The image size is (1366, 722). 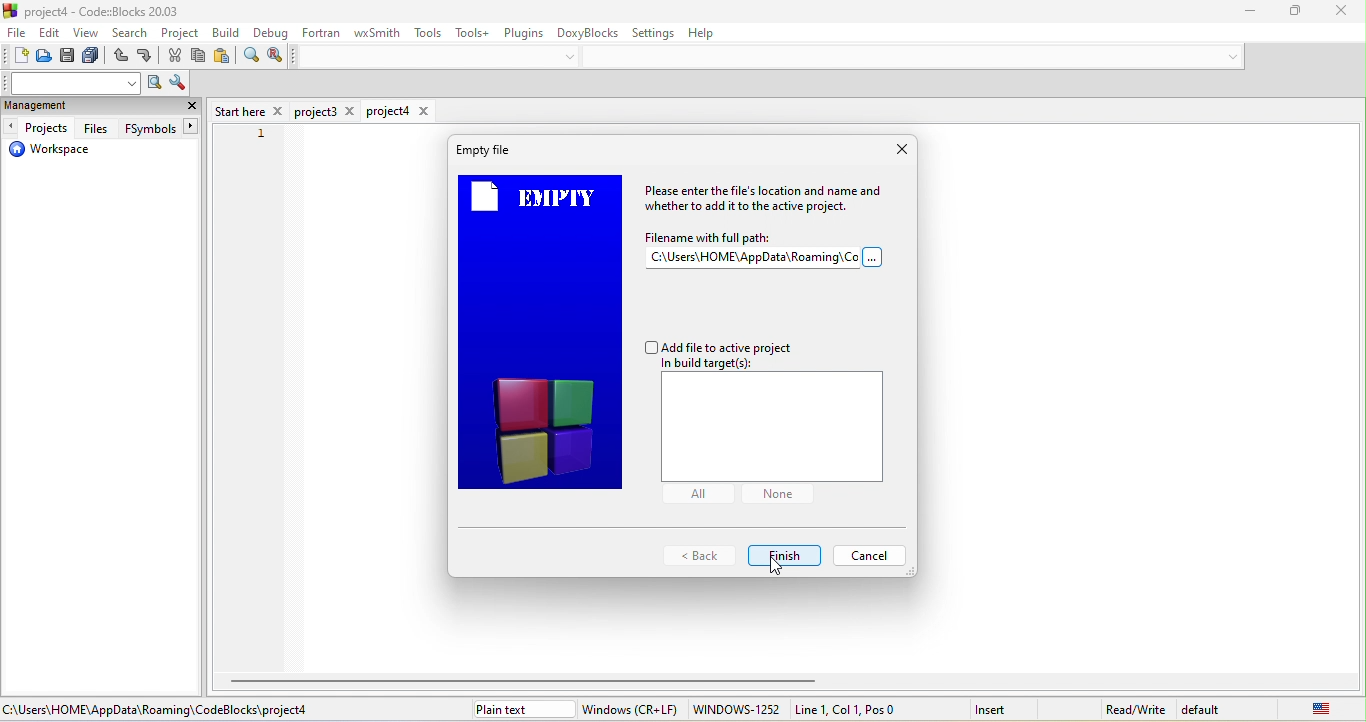 I want to click on open, so click(x=45, y=58).